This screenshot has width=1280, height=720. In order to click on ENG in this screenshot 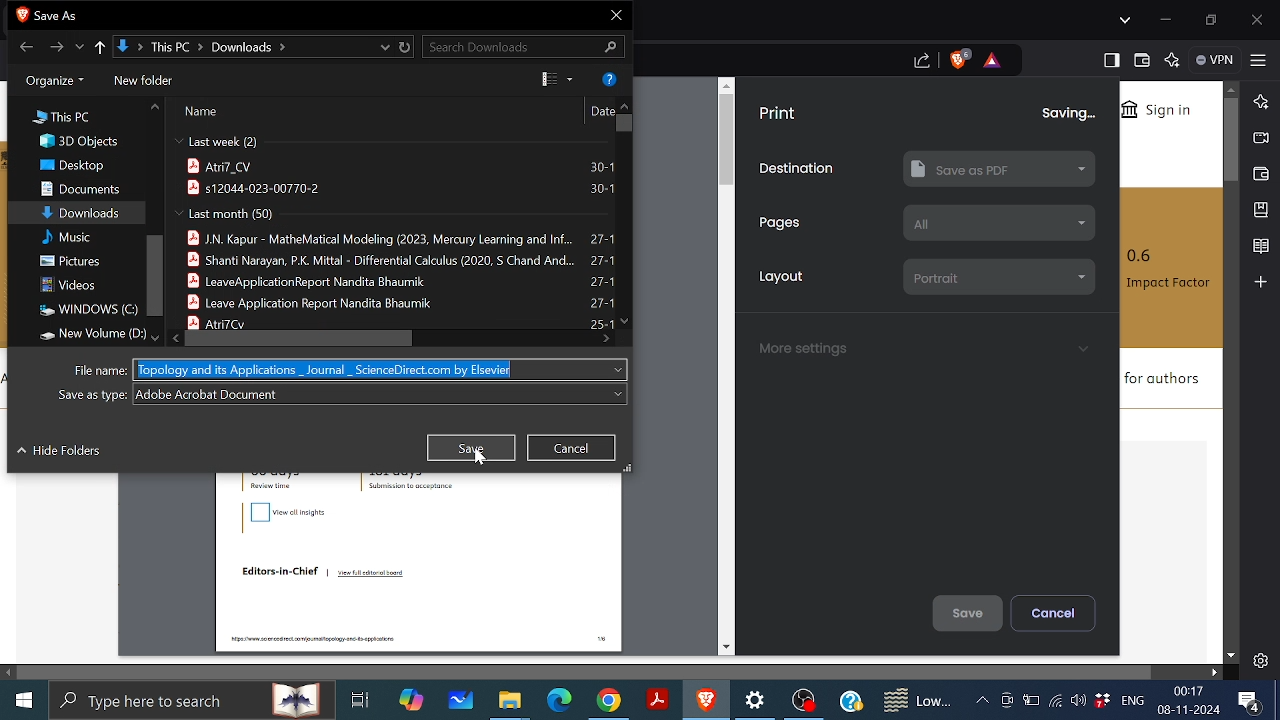, I will do `click(1134, 700)`.